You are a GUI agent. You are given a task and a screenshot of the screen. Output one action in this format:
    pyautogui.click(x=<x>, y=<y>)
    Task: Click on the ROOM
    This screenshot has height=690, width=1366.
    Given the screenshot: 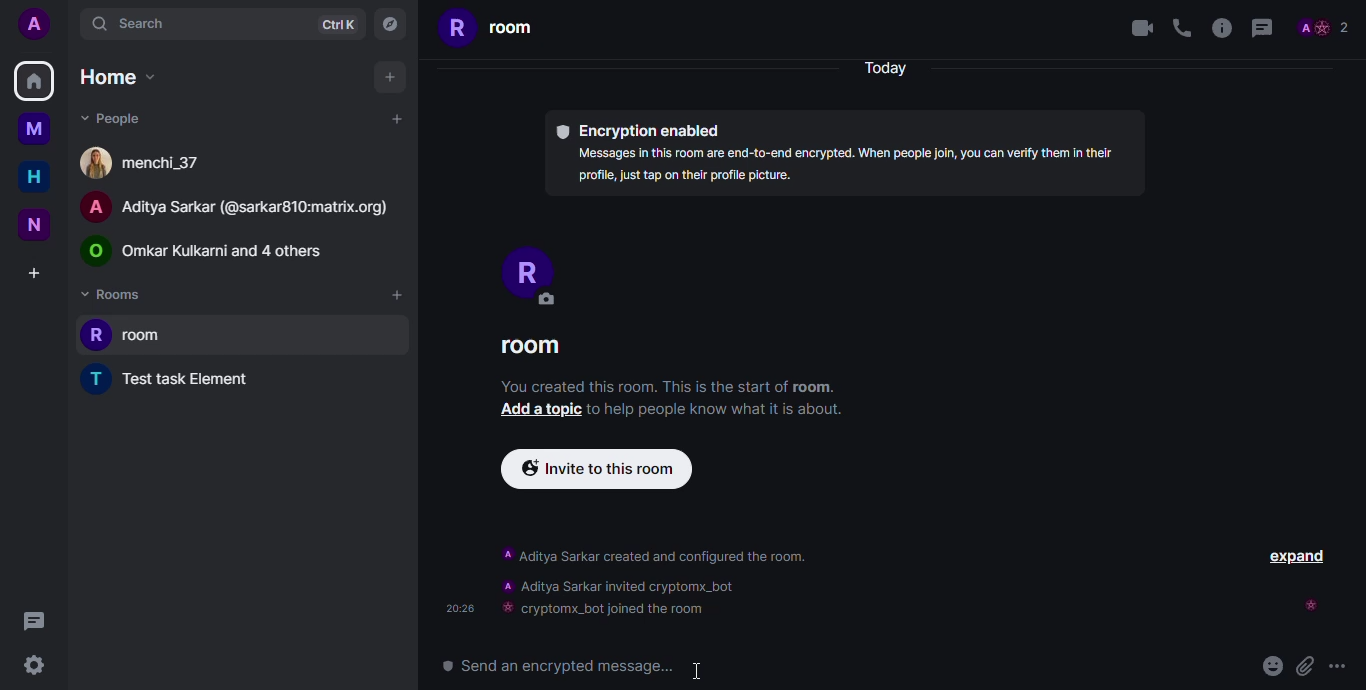 What is the action you would take?
    pyautogui.click(x=542, y=349)
    